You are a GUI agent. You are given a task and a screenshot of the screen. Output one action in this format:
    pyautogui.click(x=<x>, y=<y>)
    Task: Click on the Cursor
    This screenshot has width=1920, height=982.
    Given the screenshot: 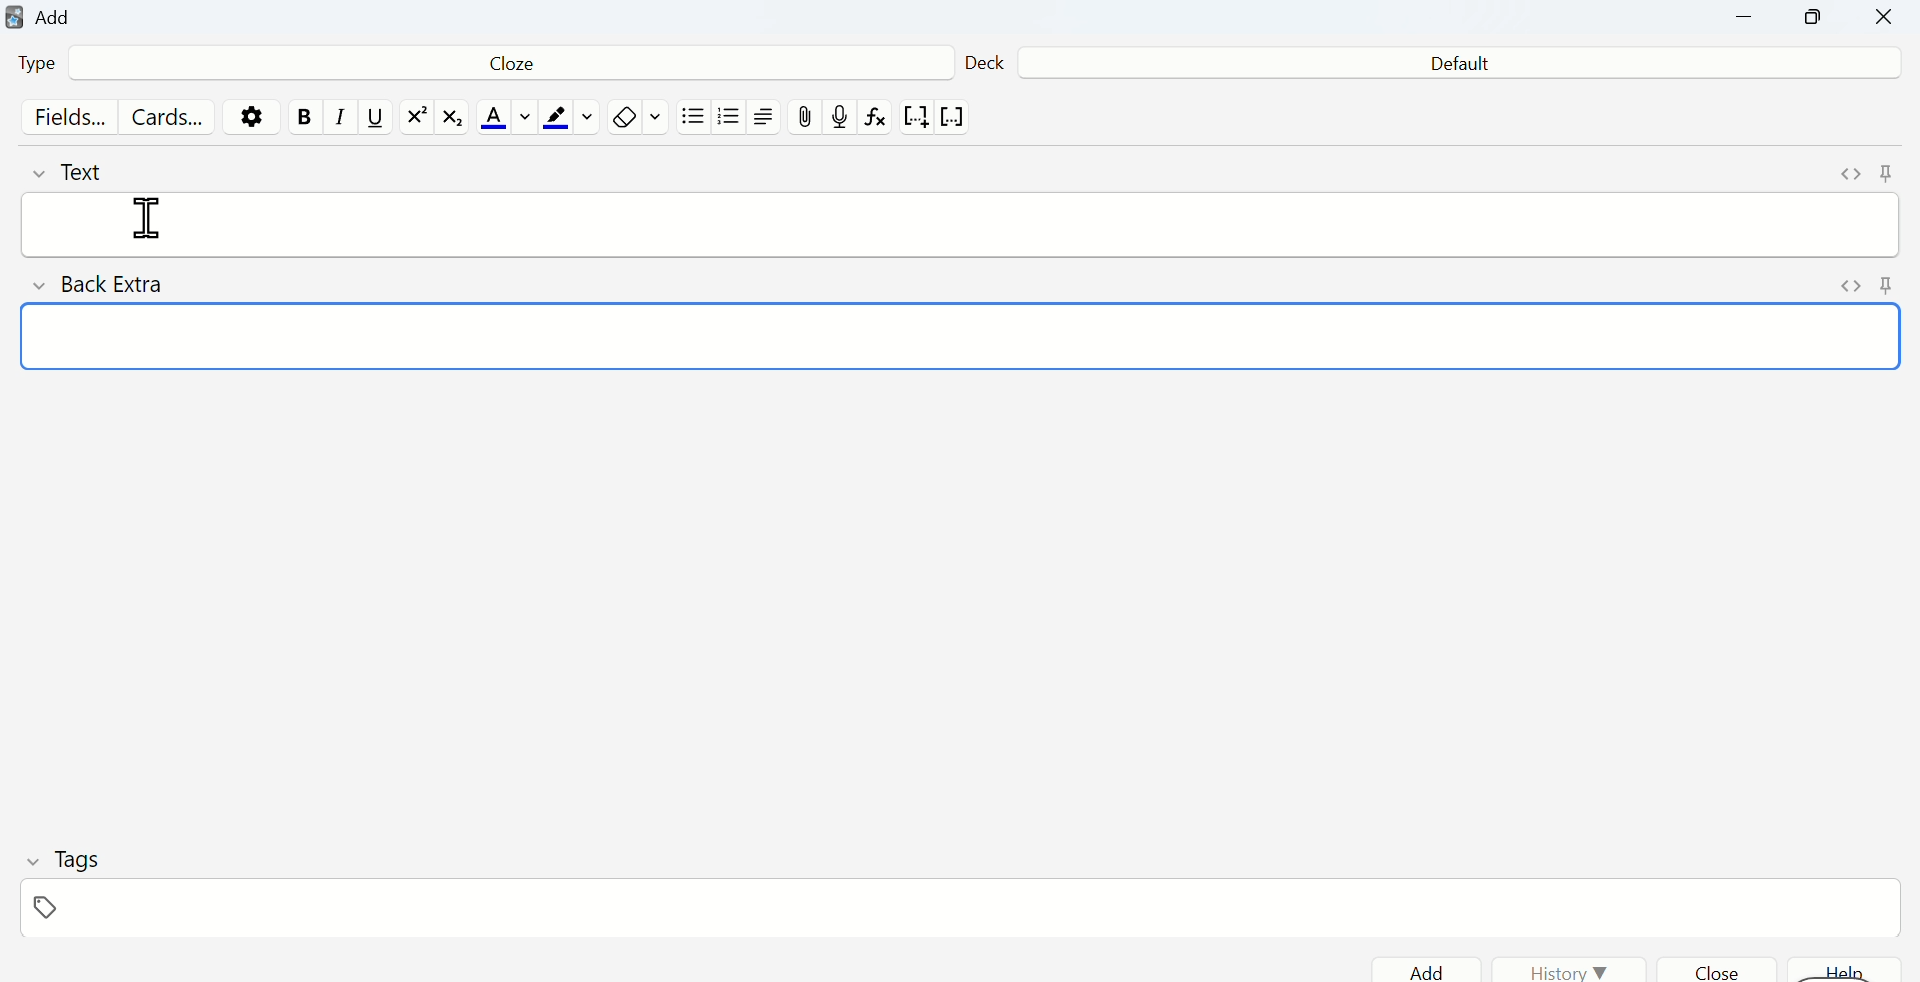 What is the action you would take?
    pyautogui.click(x=155, y=217)
    